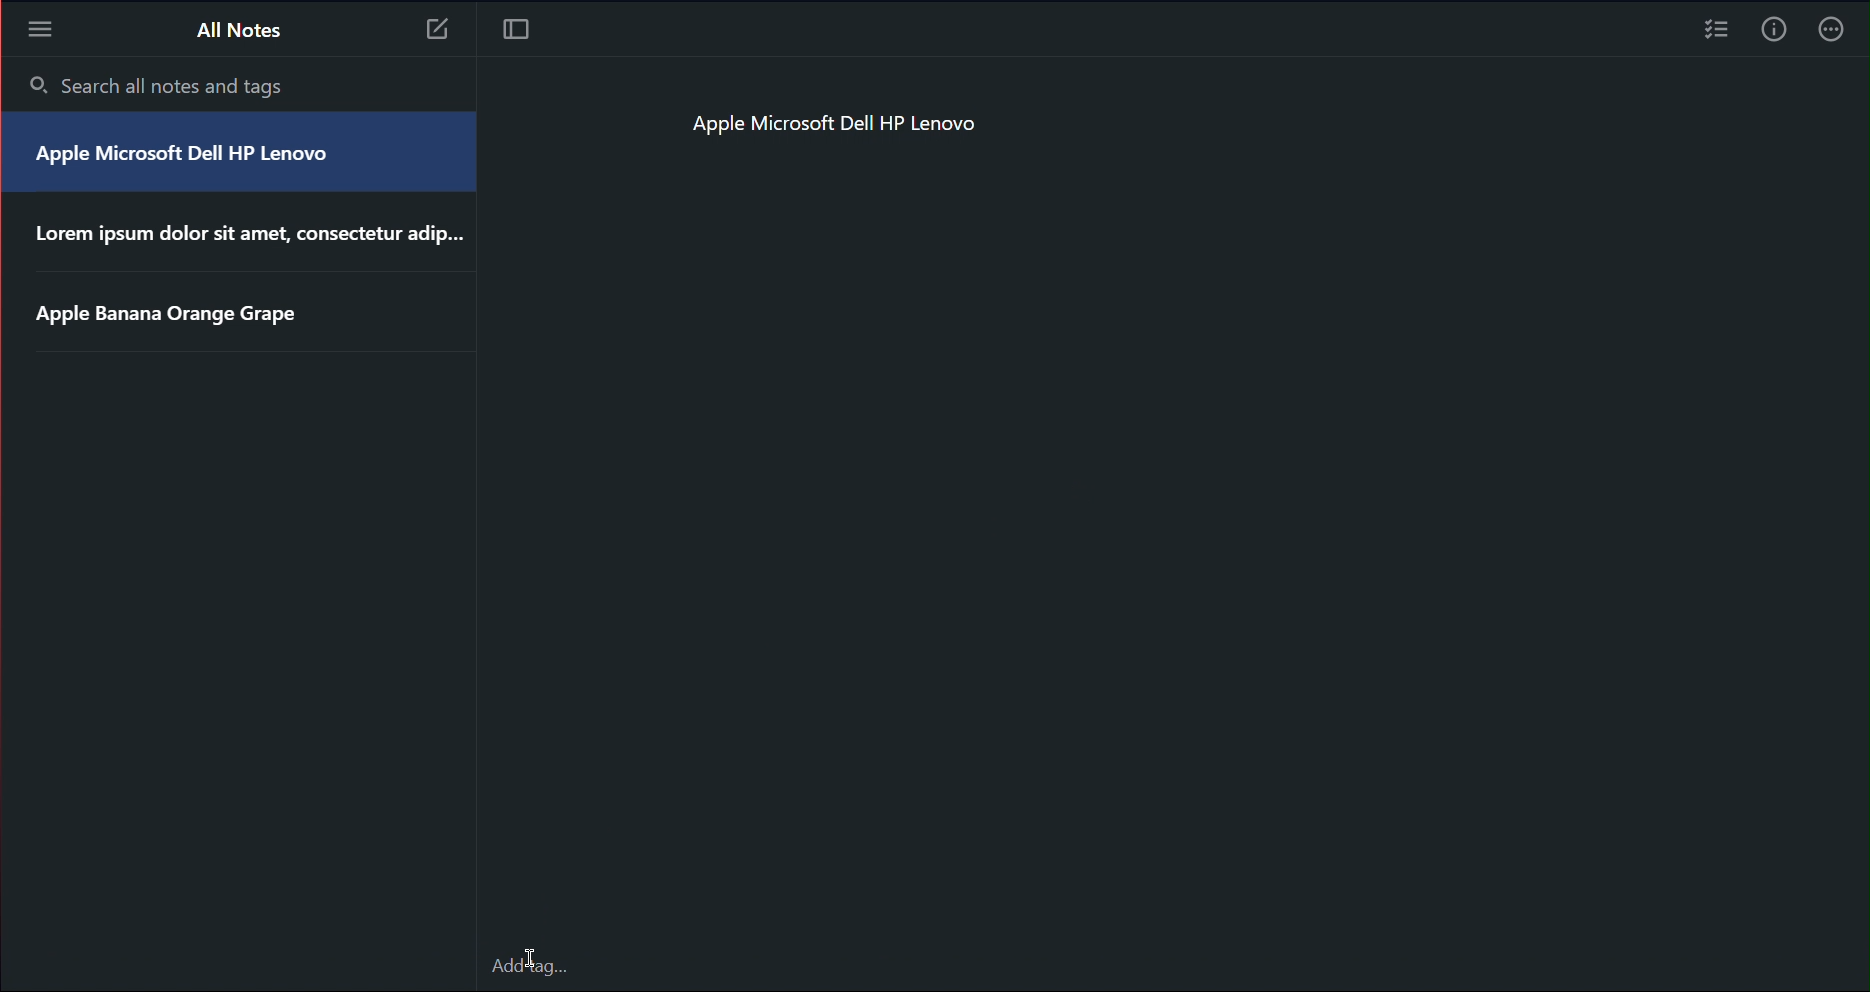 Image resolution: width=1870 pixels, height=992 pixels. I want to click on Note 3, so click(440, 32).